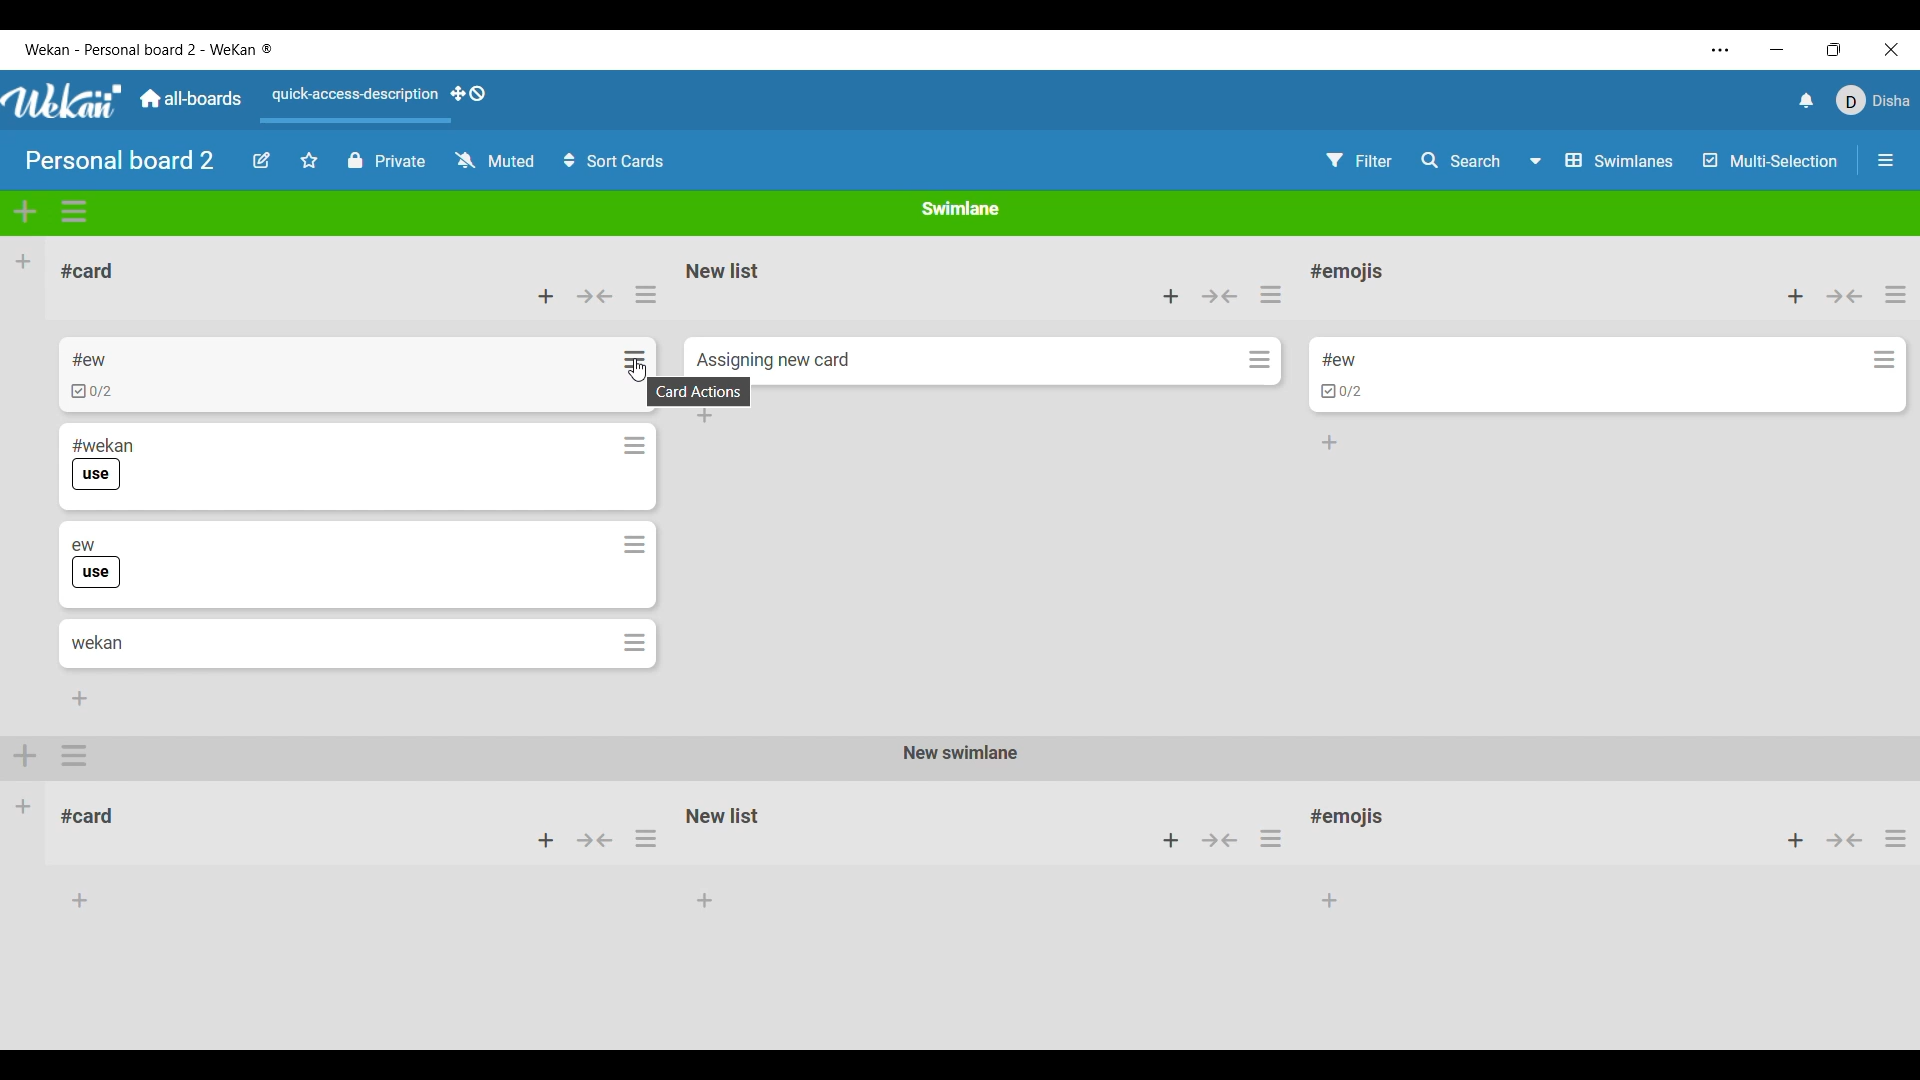 The height and width of the screenshot is (1080, 1920). I want to click on Card name, so click(773, 361).